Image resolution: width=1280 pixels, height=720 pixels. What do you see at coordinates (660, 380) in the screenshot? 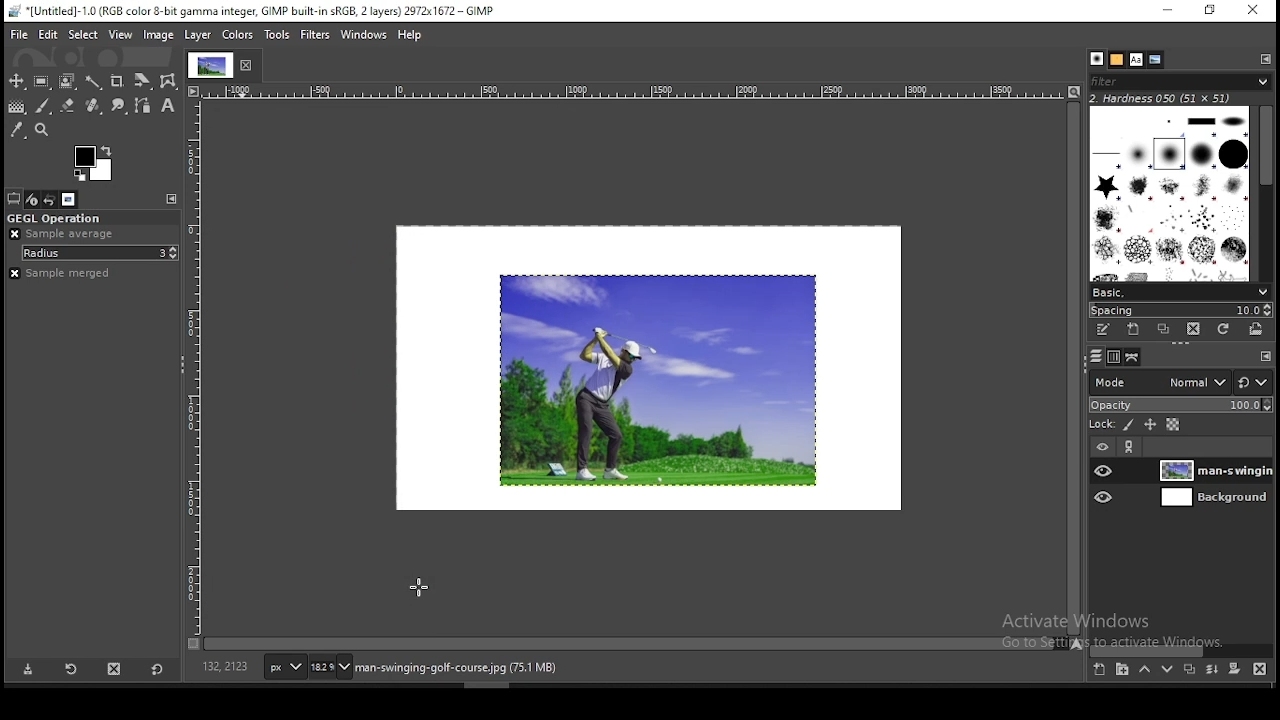
I see `image` at bounding box center [660, 380].